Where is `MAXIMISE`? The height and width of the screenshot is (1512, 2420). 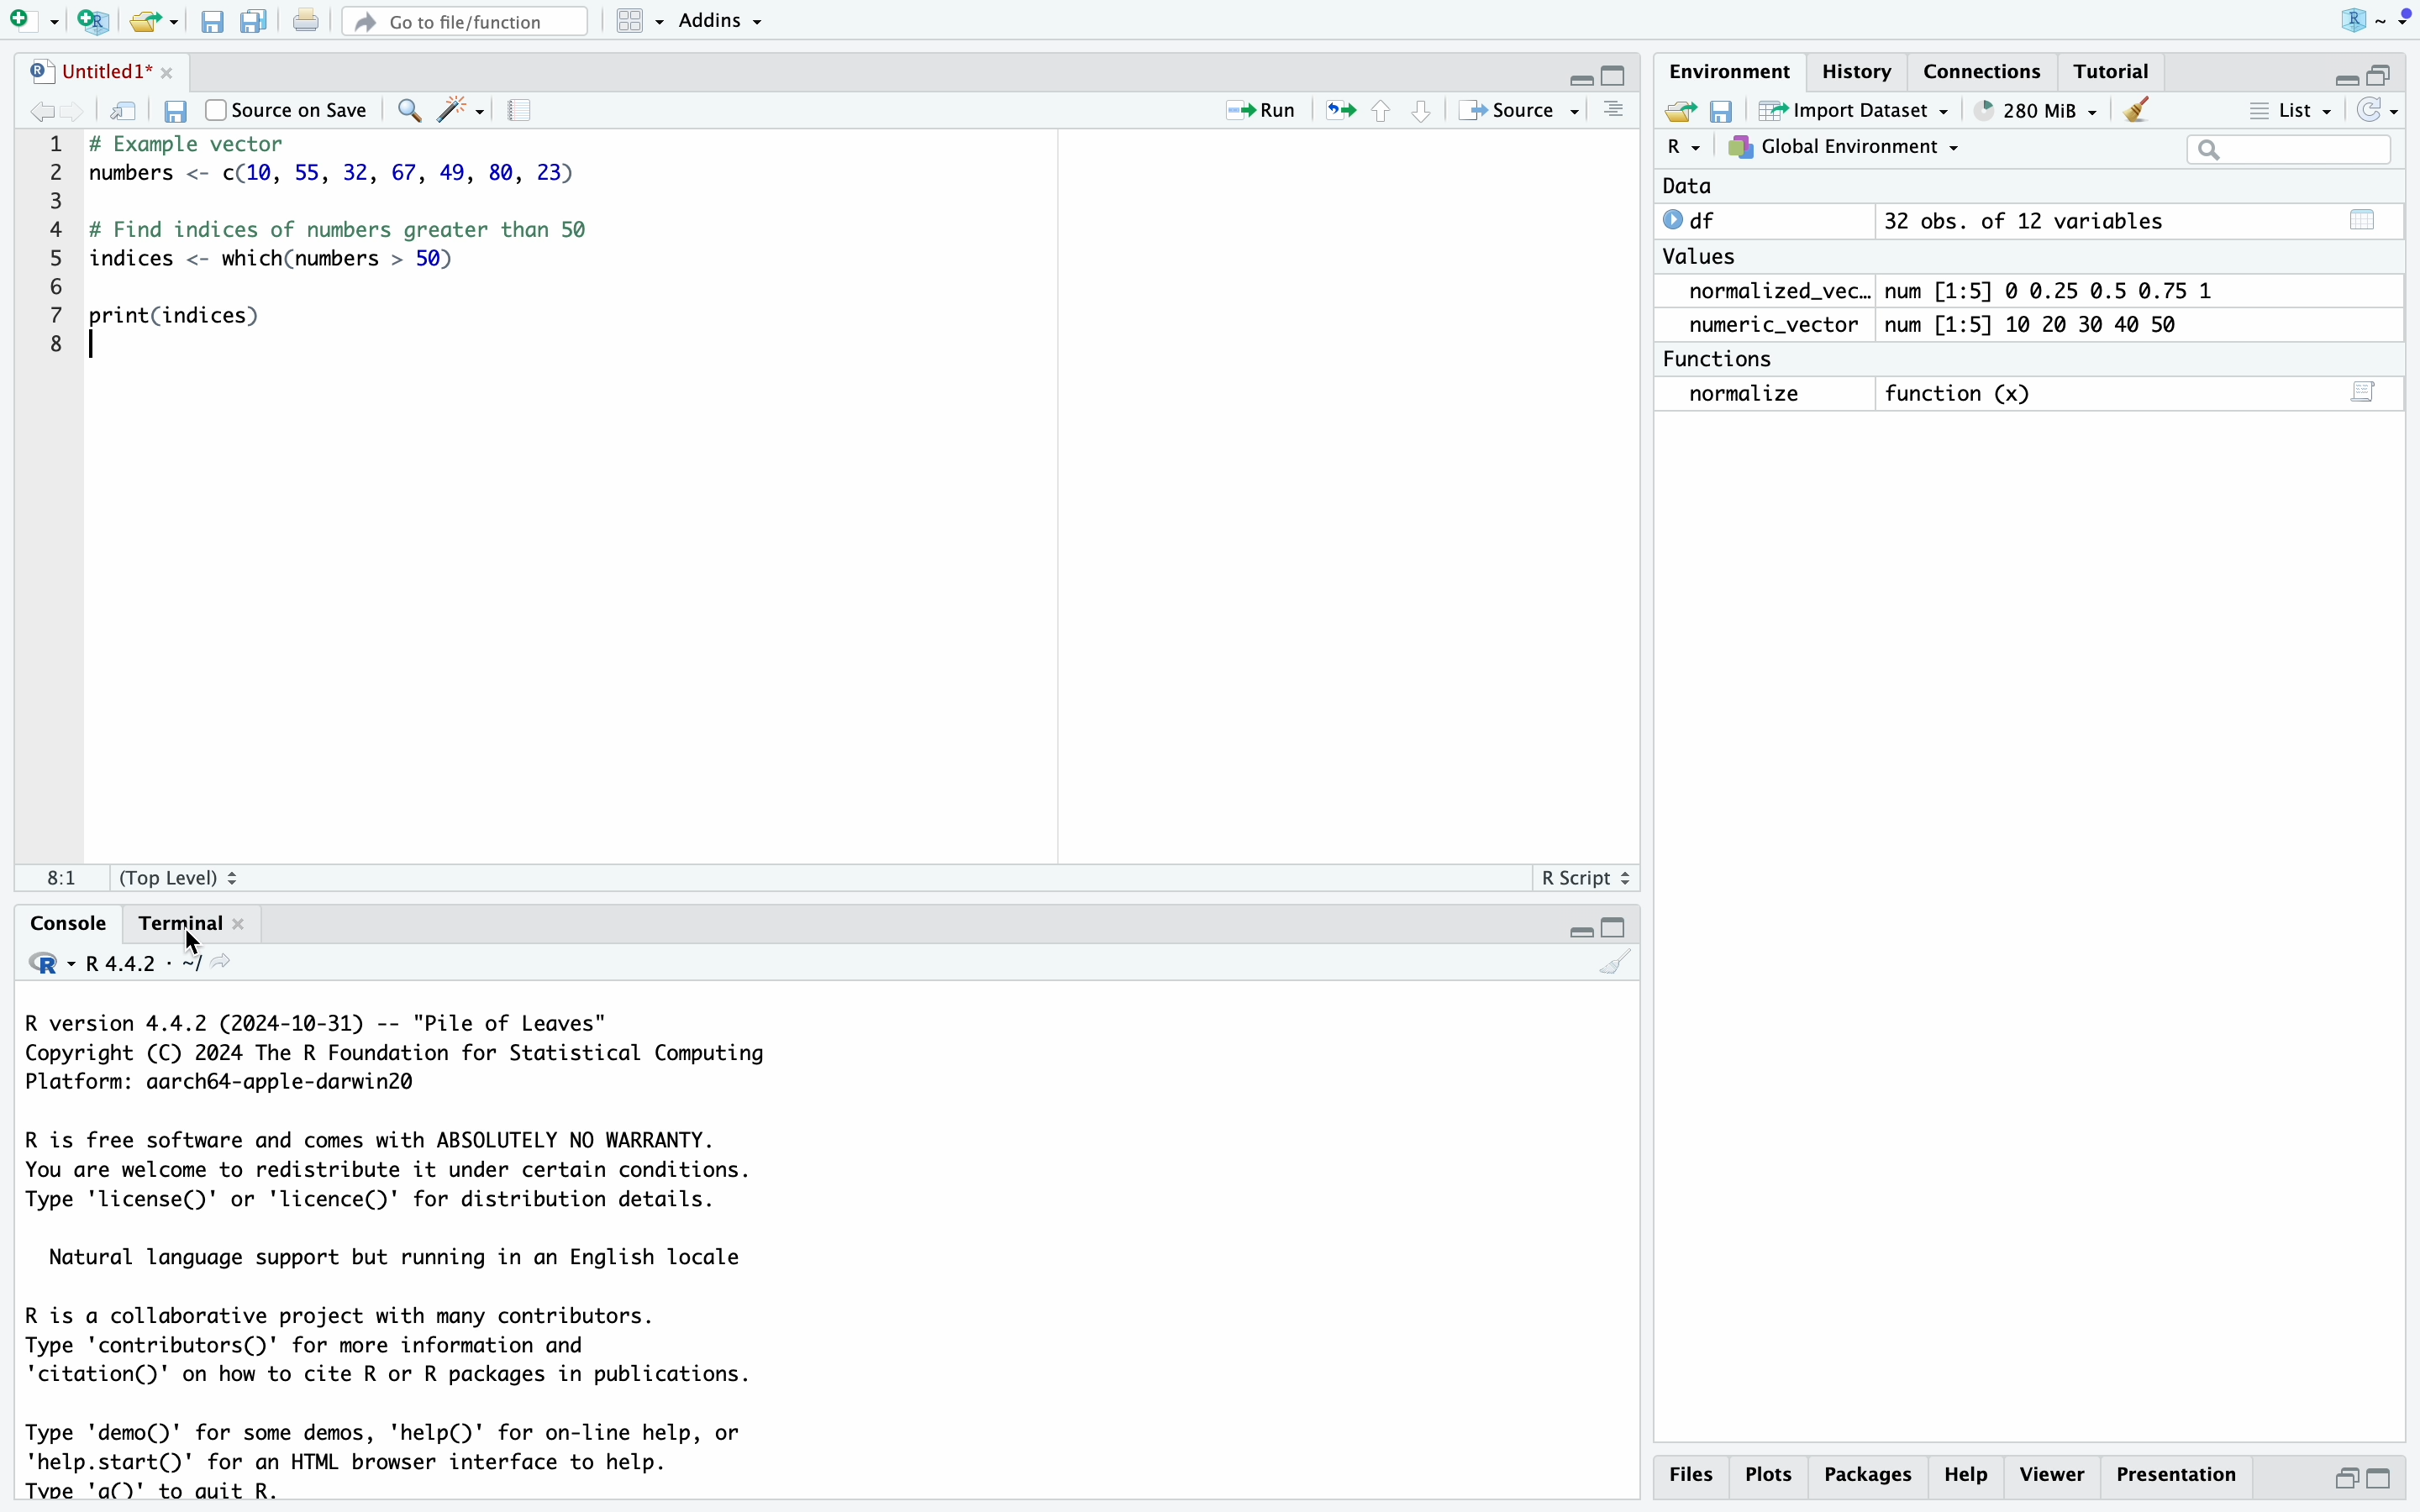 MAXIMISE is located at coordinates (1619, 924).